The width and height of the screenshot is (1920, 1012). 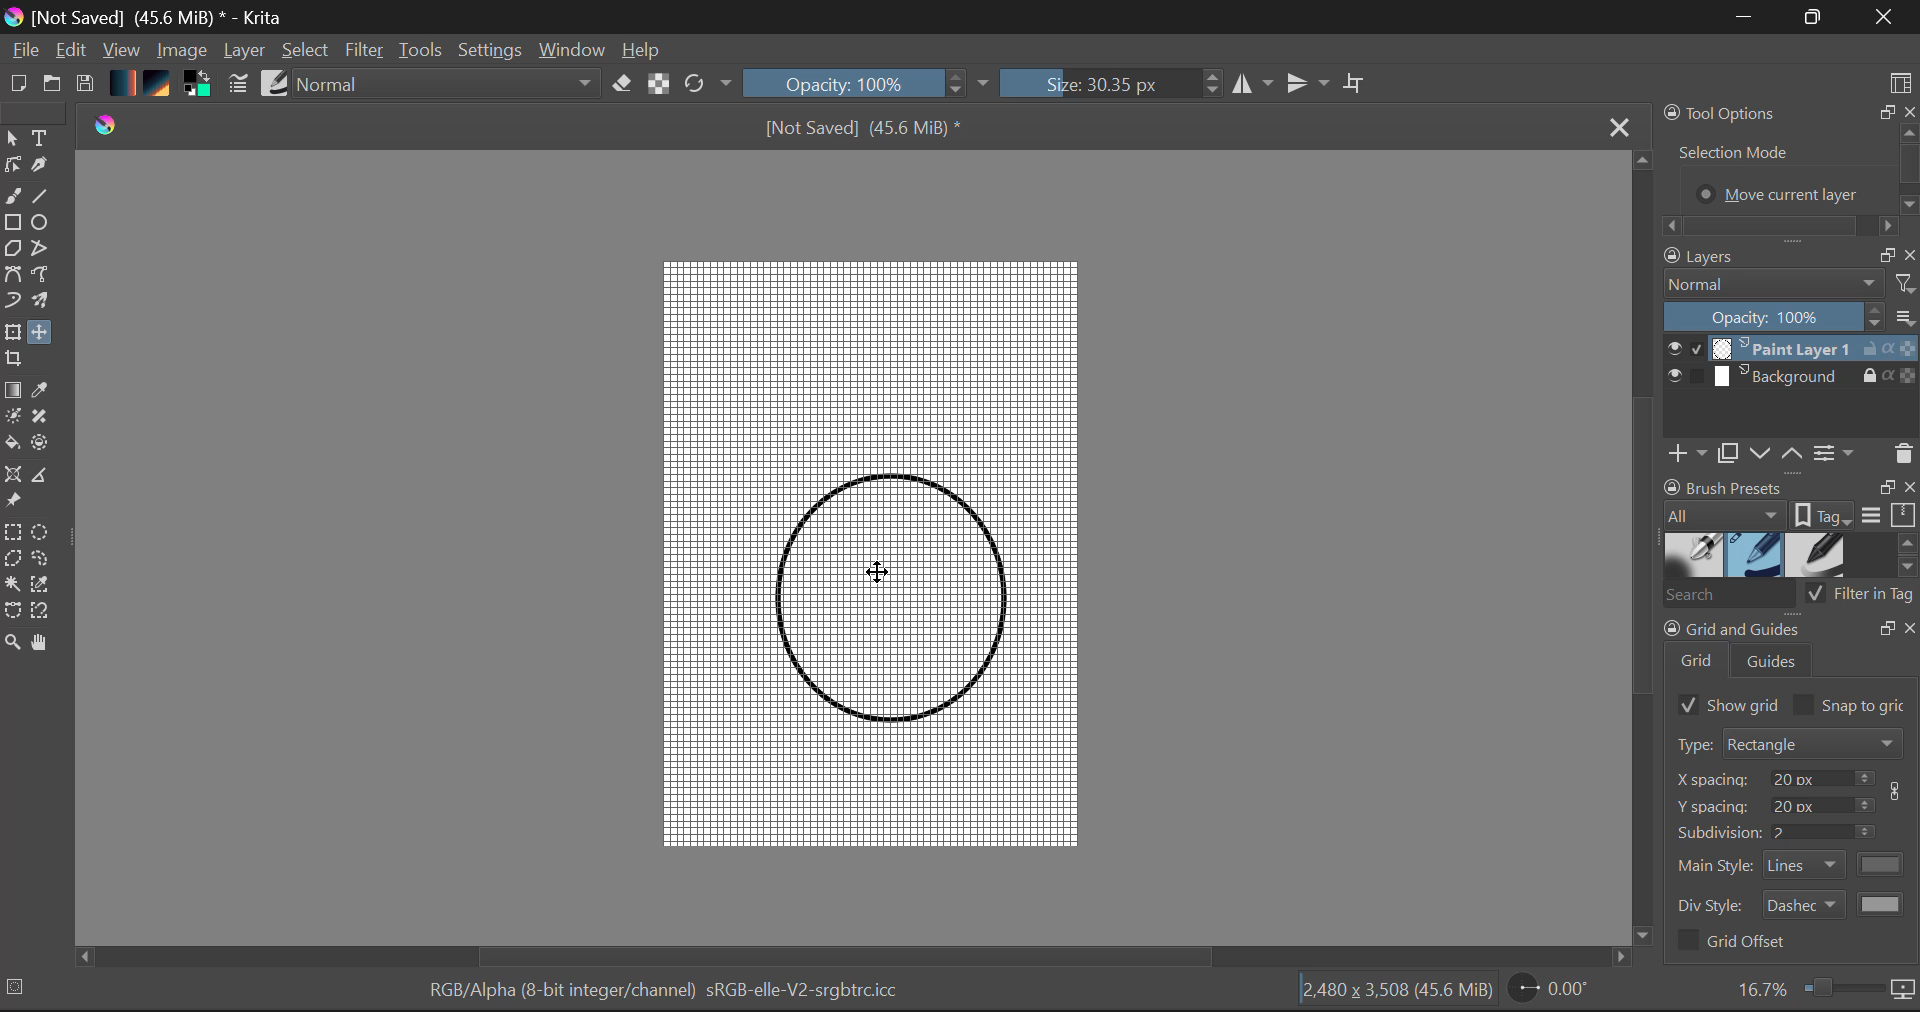 What do you see at coordinates (43, 531) in the screenshot?
I see `Elipses Selection Tool` at bounding box center [43, 531].